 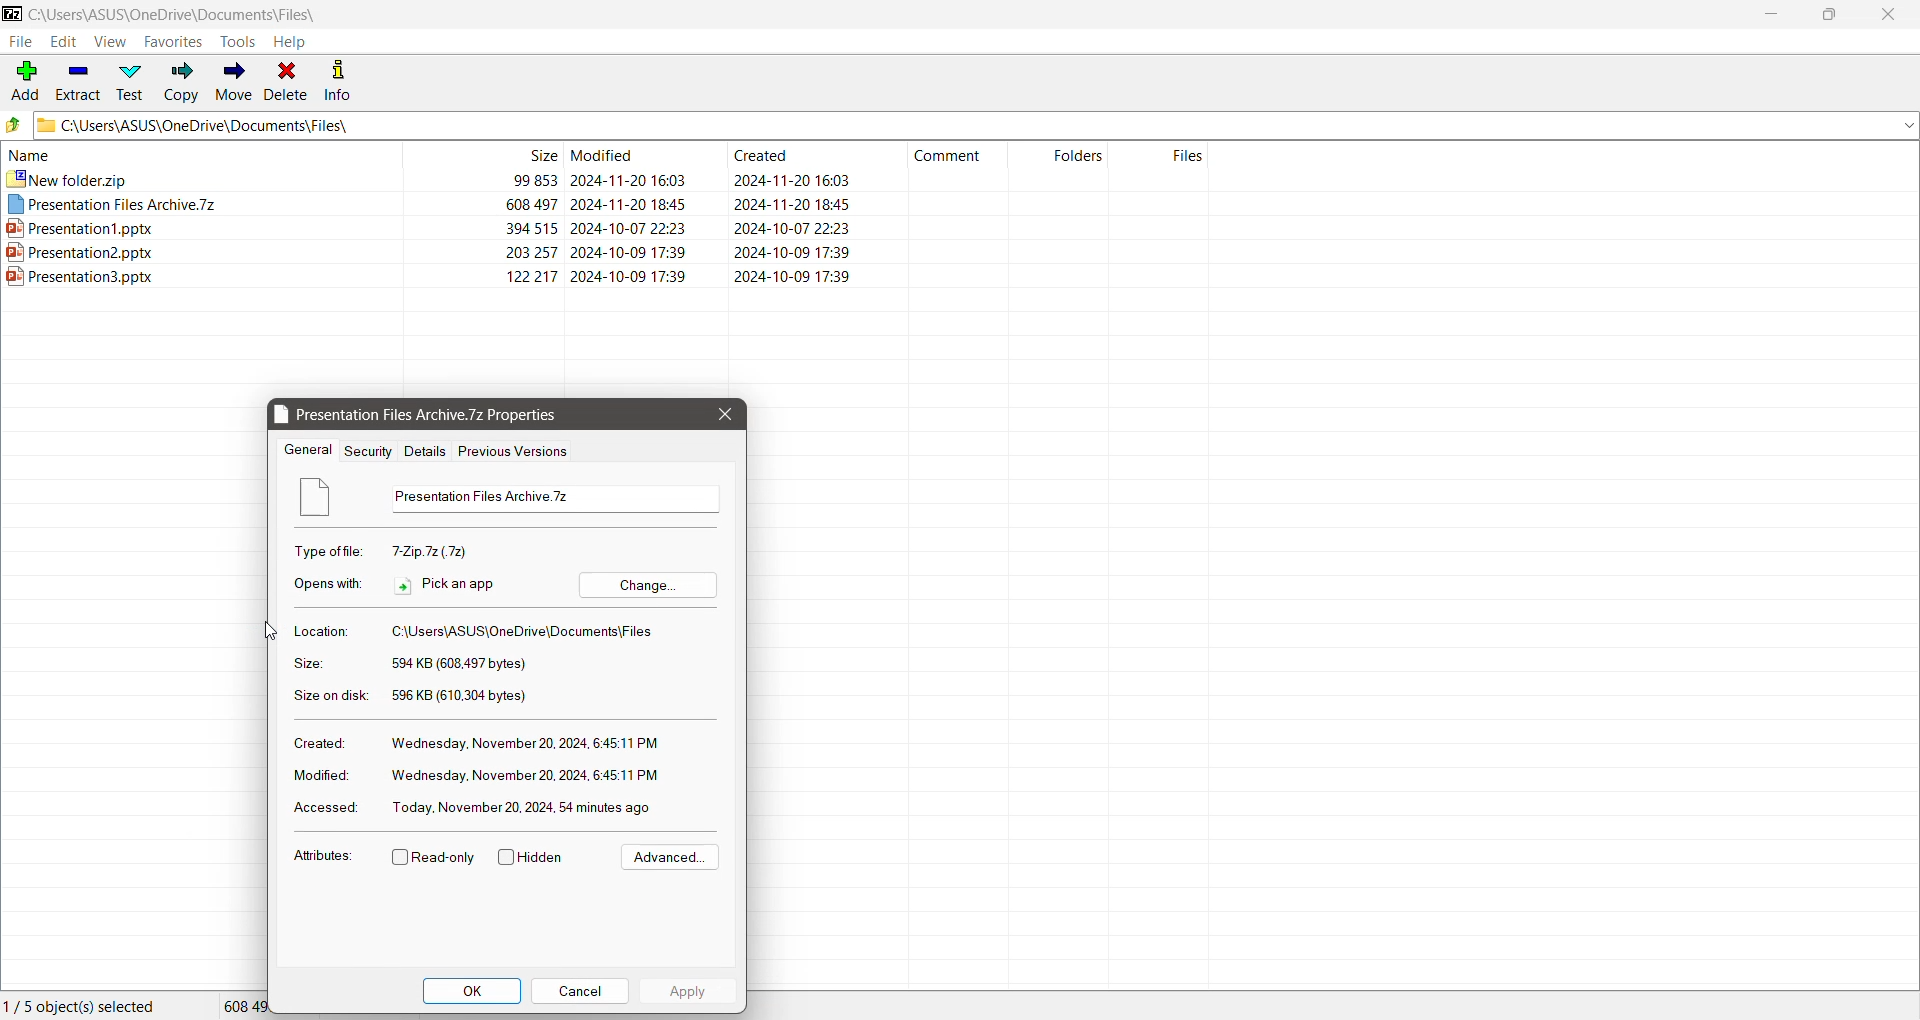 What do you see at coordinates (526, 775) in the screenshot?
I see `Archive File Modified Date` at bounding box center [526, 775].